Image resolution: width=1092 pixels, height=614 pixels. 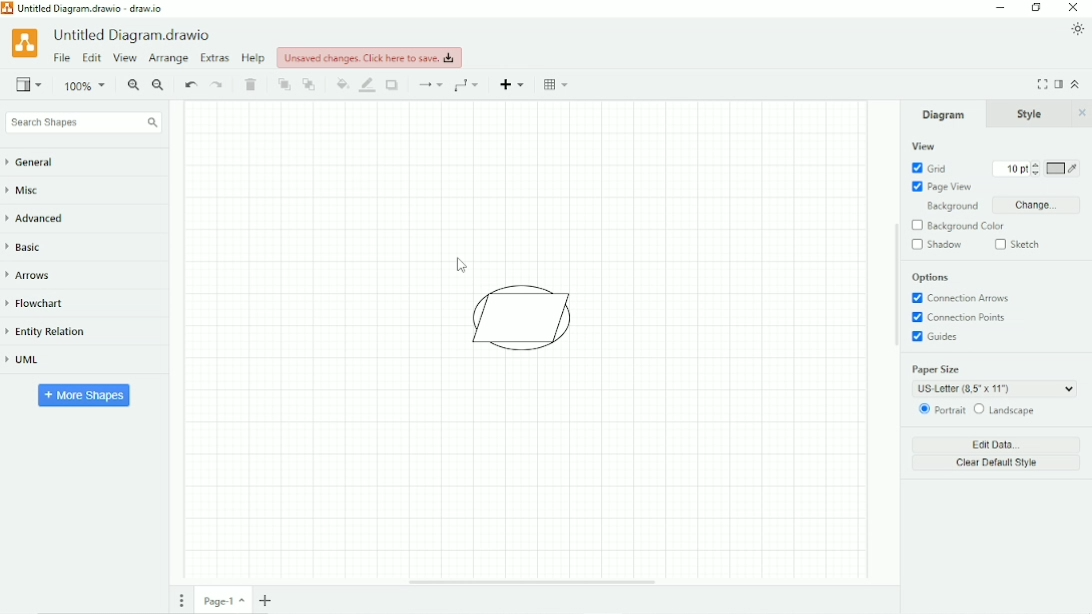 I want to click on Background, so click(x=948, y=207).